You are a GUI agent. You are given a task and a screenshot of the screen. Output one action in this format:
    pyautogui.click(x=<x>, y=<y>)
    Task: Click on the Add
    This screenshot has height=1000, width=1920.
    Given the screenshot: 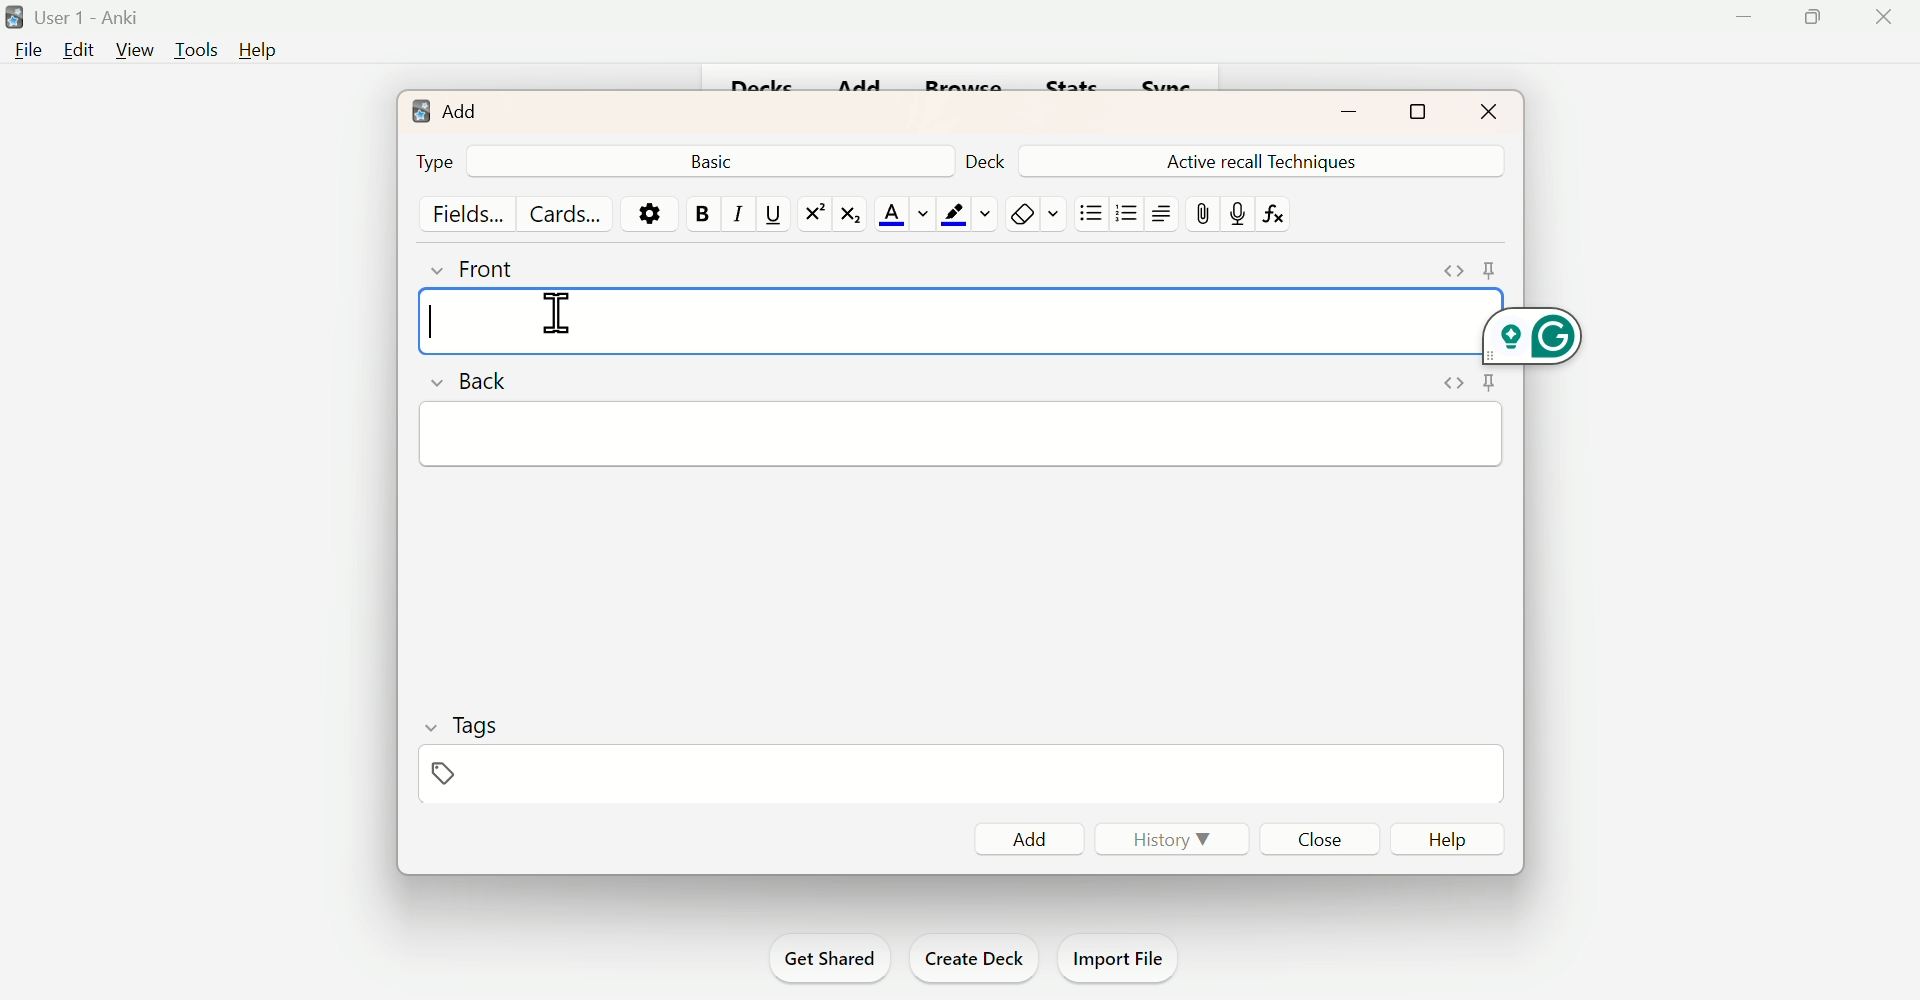 What is the action you would take?
    pyautogui.click(x=1027, y=840)
    